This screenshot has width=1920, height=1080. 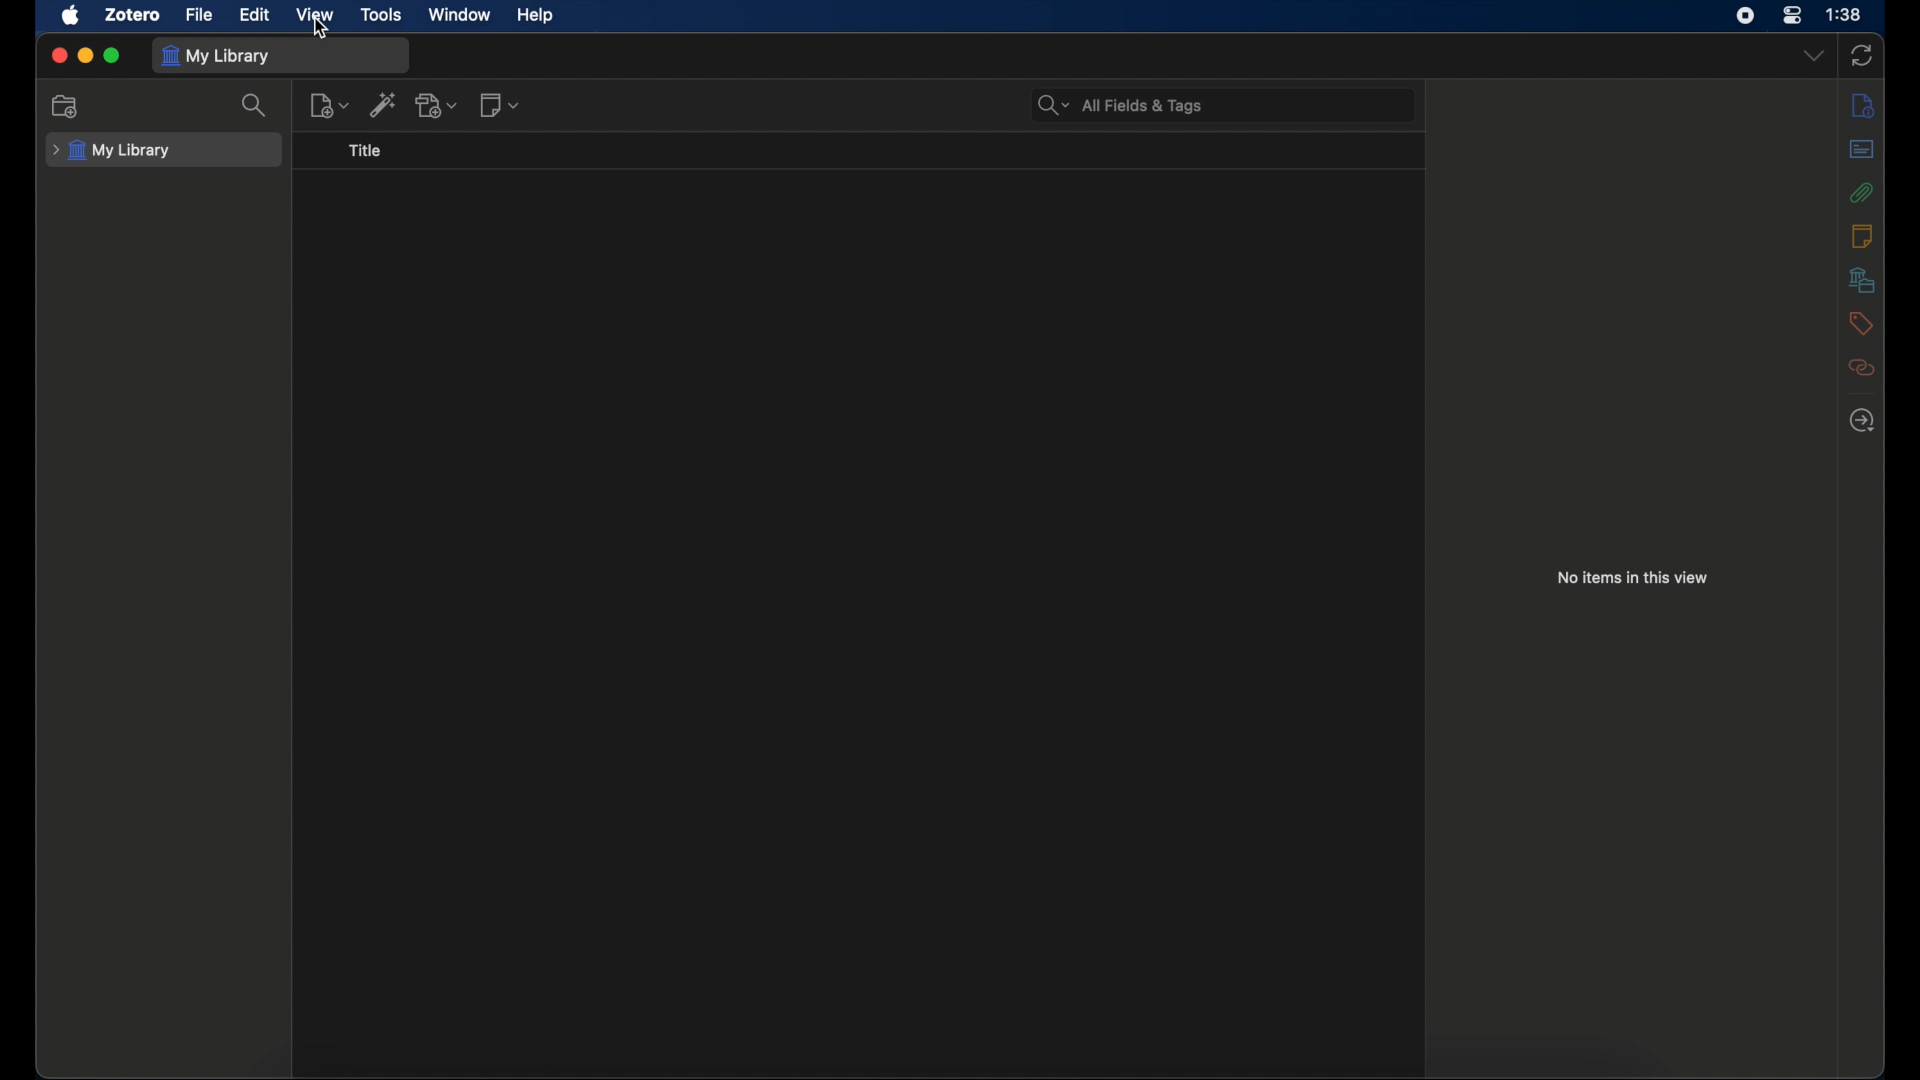 I want to click on apple icon, so click(x=72, y=16).